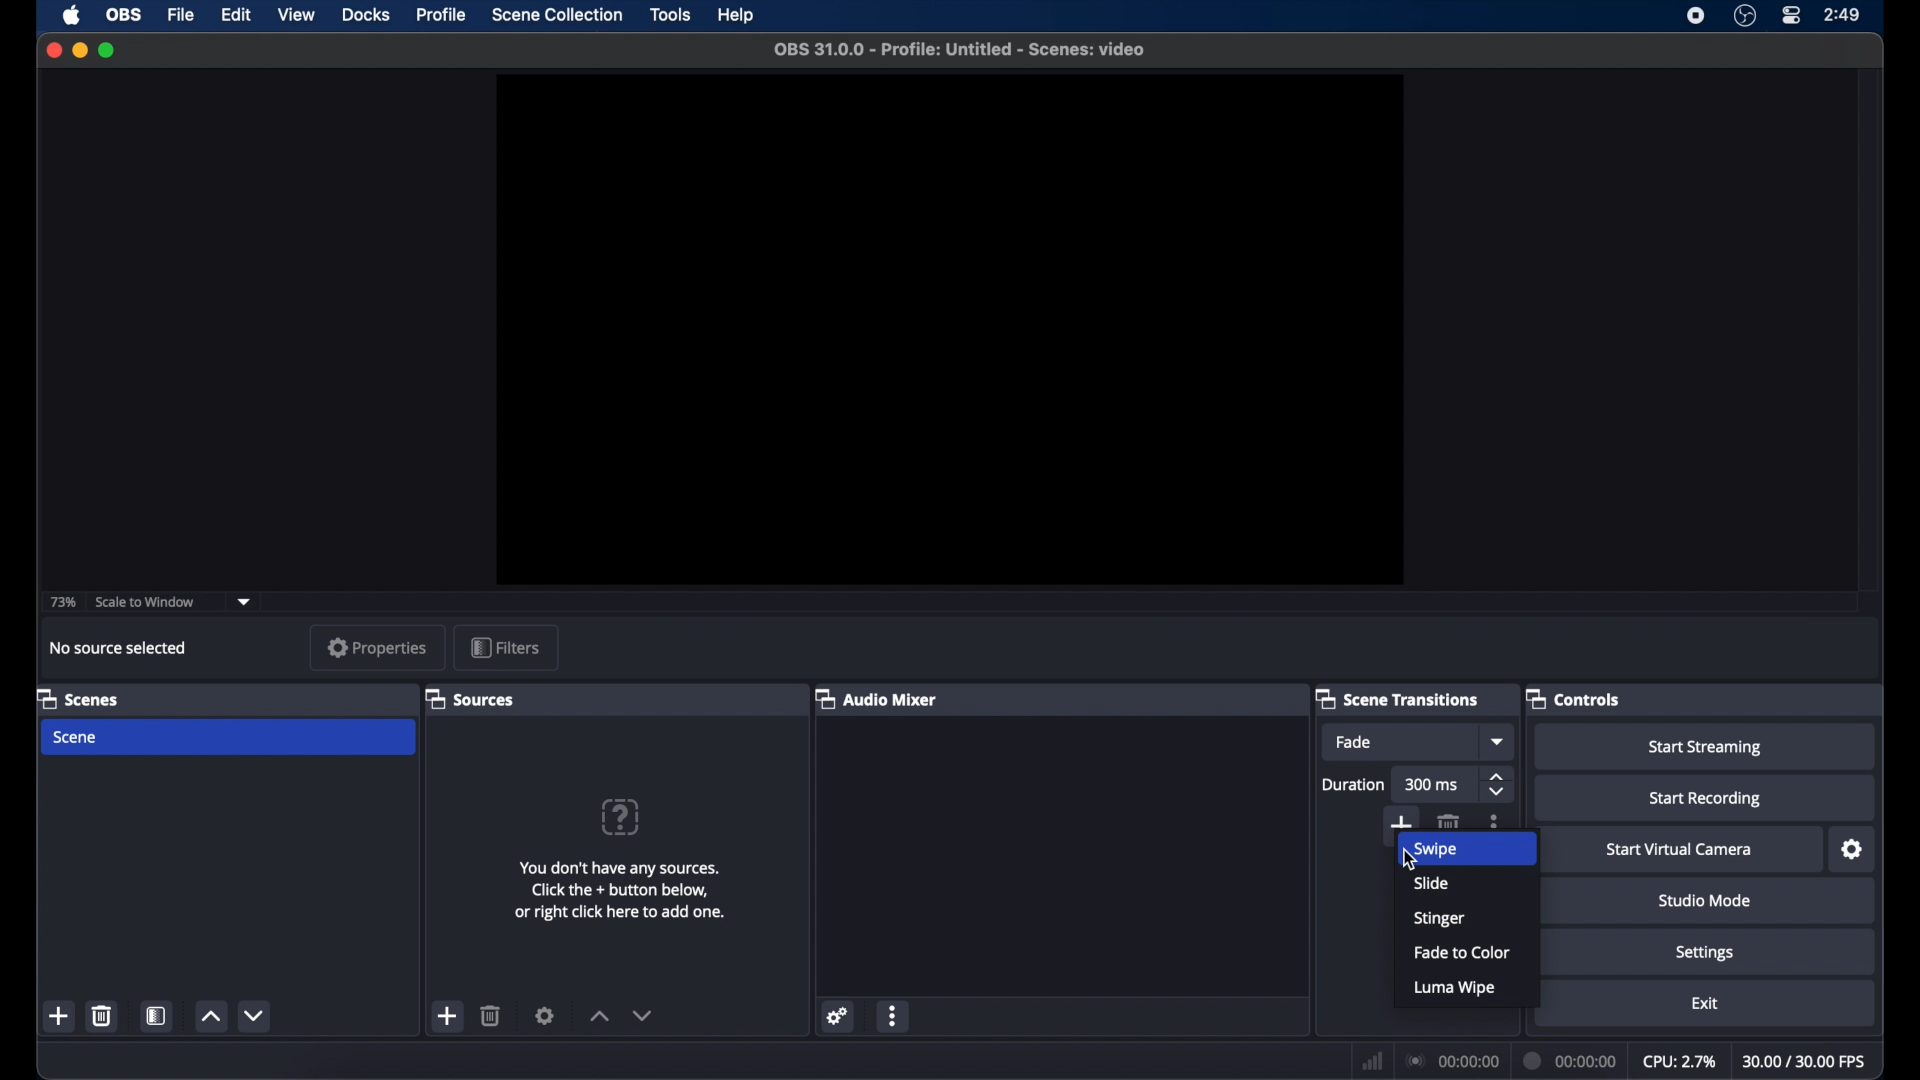 This screenshot has height=1080, width=1920. I want to click on delete, so click(101, 1016).